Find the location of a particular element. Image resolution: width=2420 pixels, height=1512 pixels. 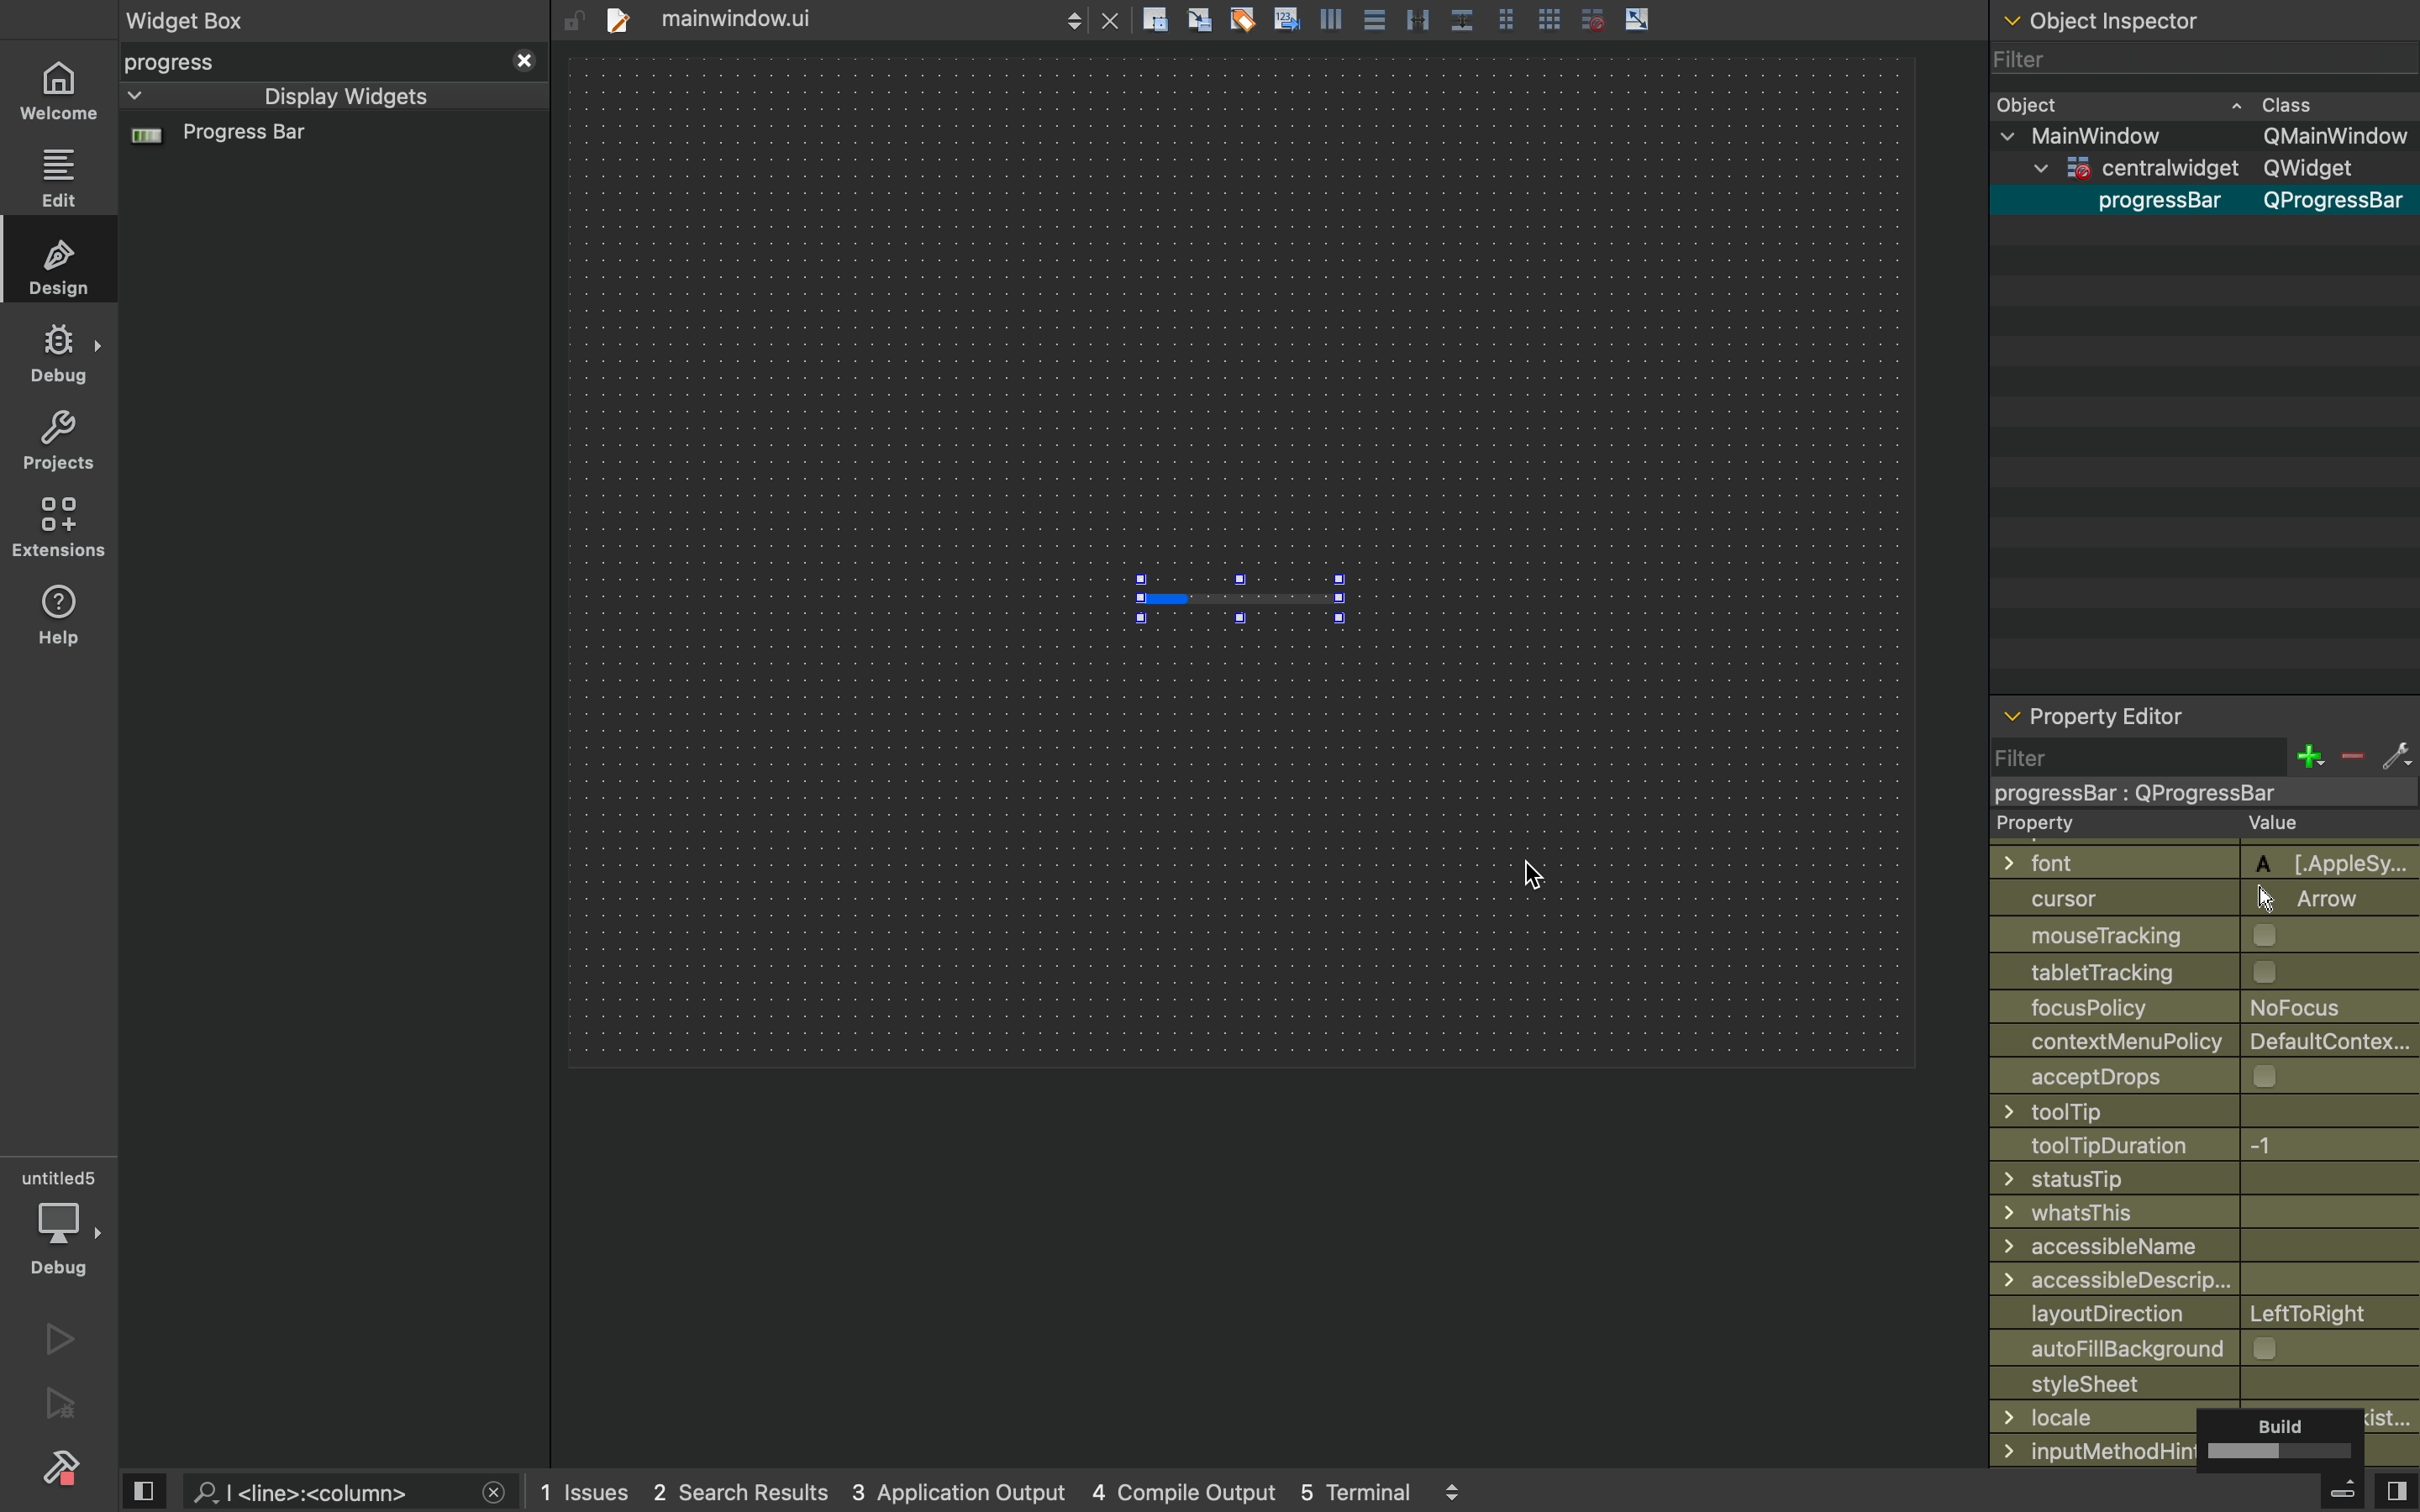

locale is located at coordinates (2206, 1417).